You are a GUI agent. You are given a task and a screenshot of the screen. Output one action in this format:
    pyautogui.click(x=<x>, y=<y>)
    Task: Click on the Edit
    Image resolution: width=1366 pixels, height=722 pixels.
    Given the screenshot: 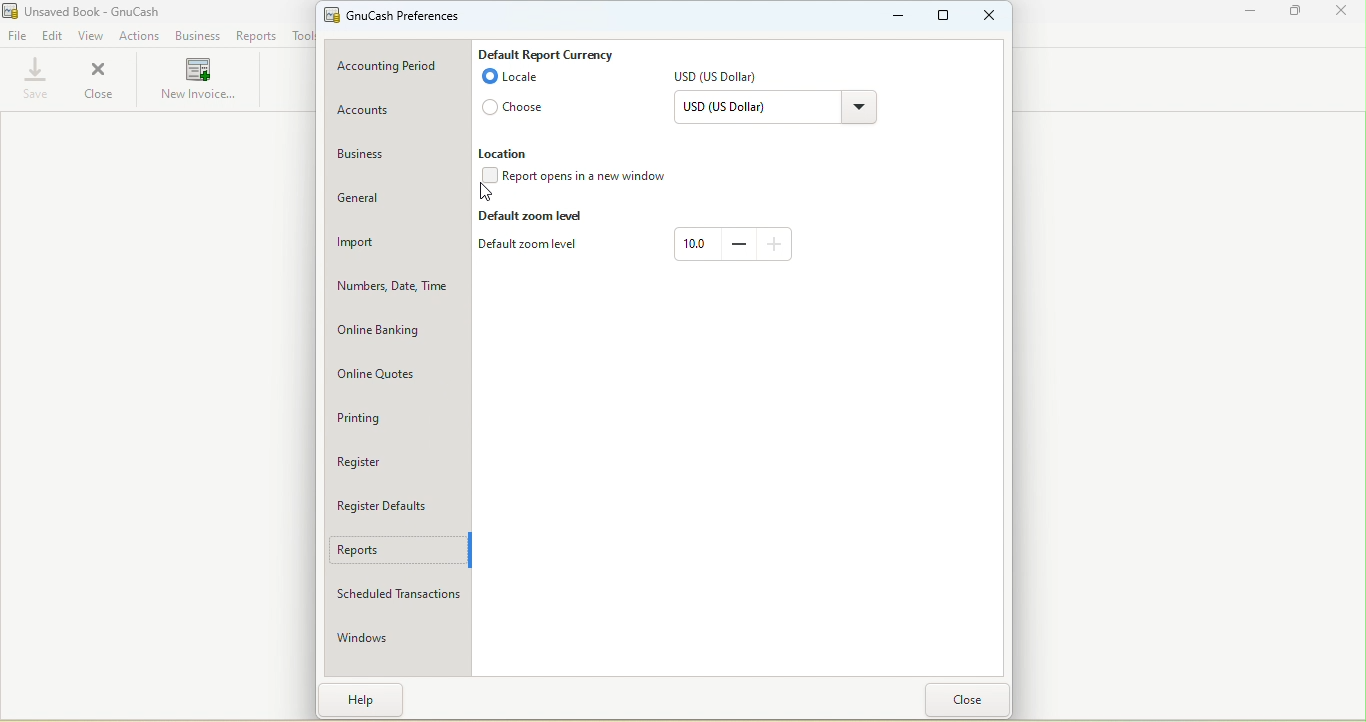 What is the action you would take?
    pyautogui.click(x=53, y=37)
    